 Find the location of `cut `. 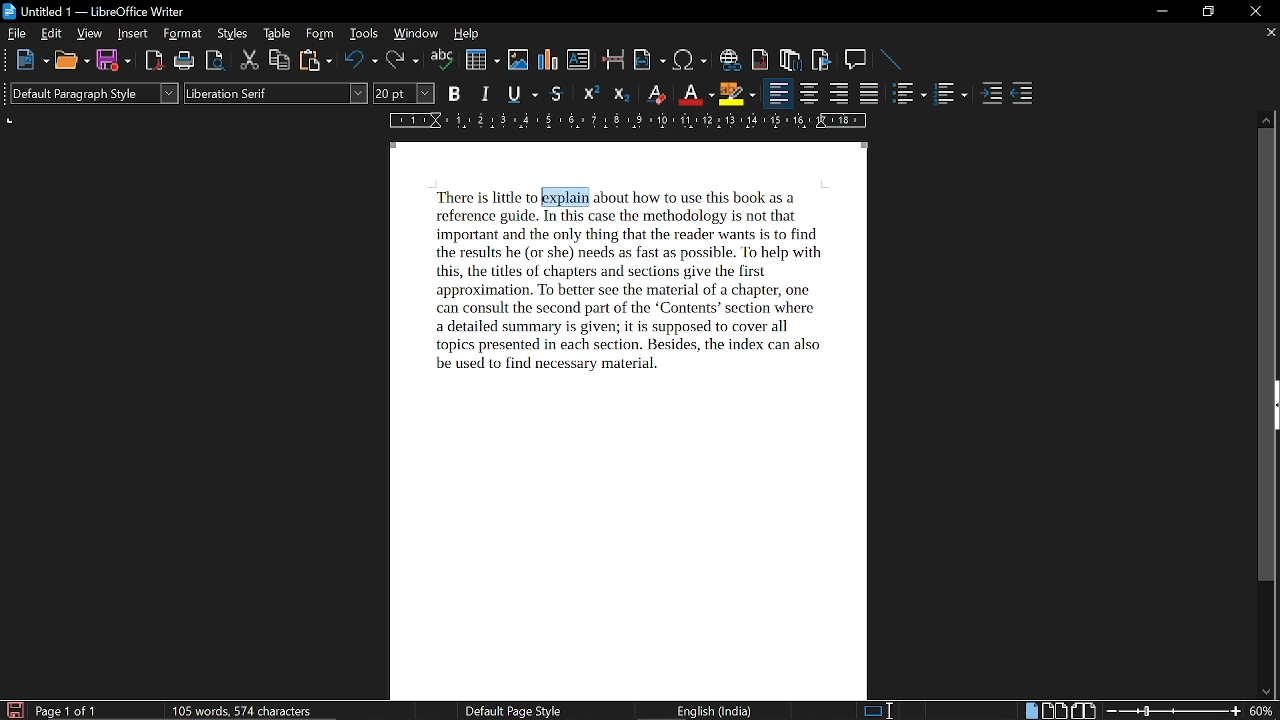

cut  is located at coordinates (249, 62).